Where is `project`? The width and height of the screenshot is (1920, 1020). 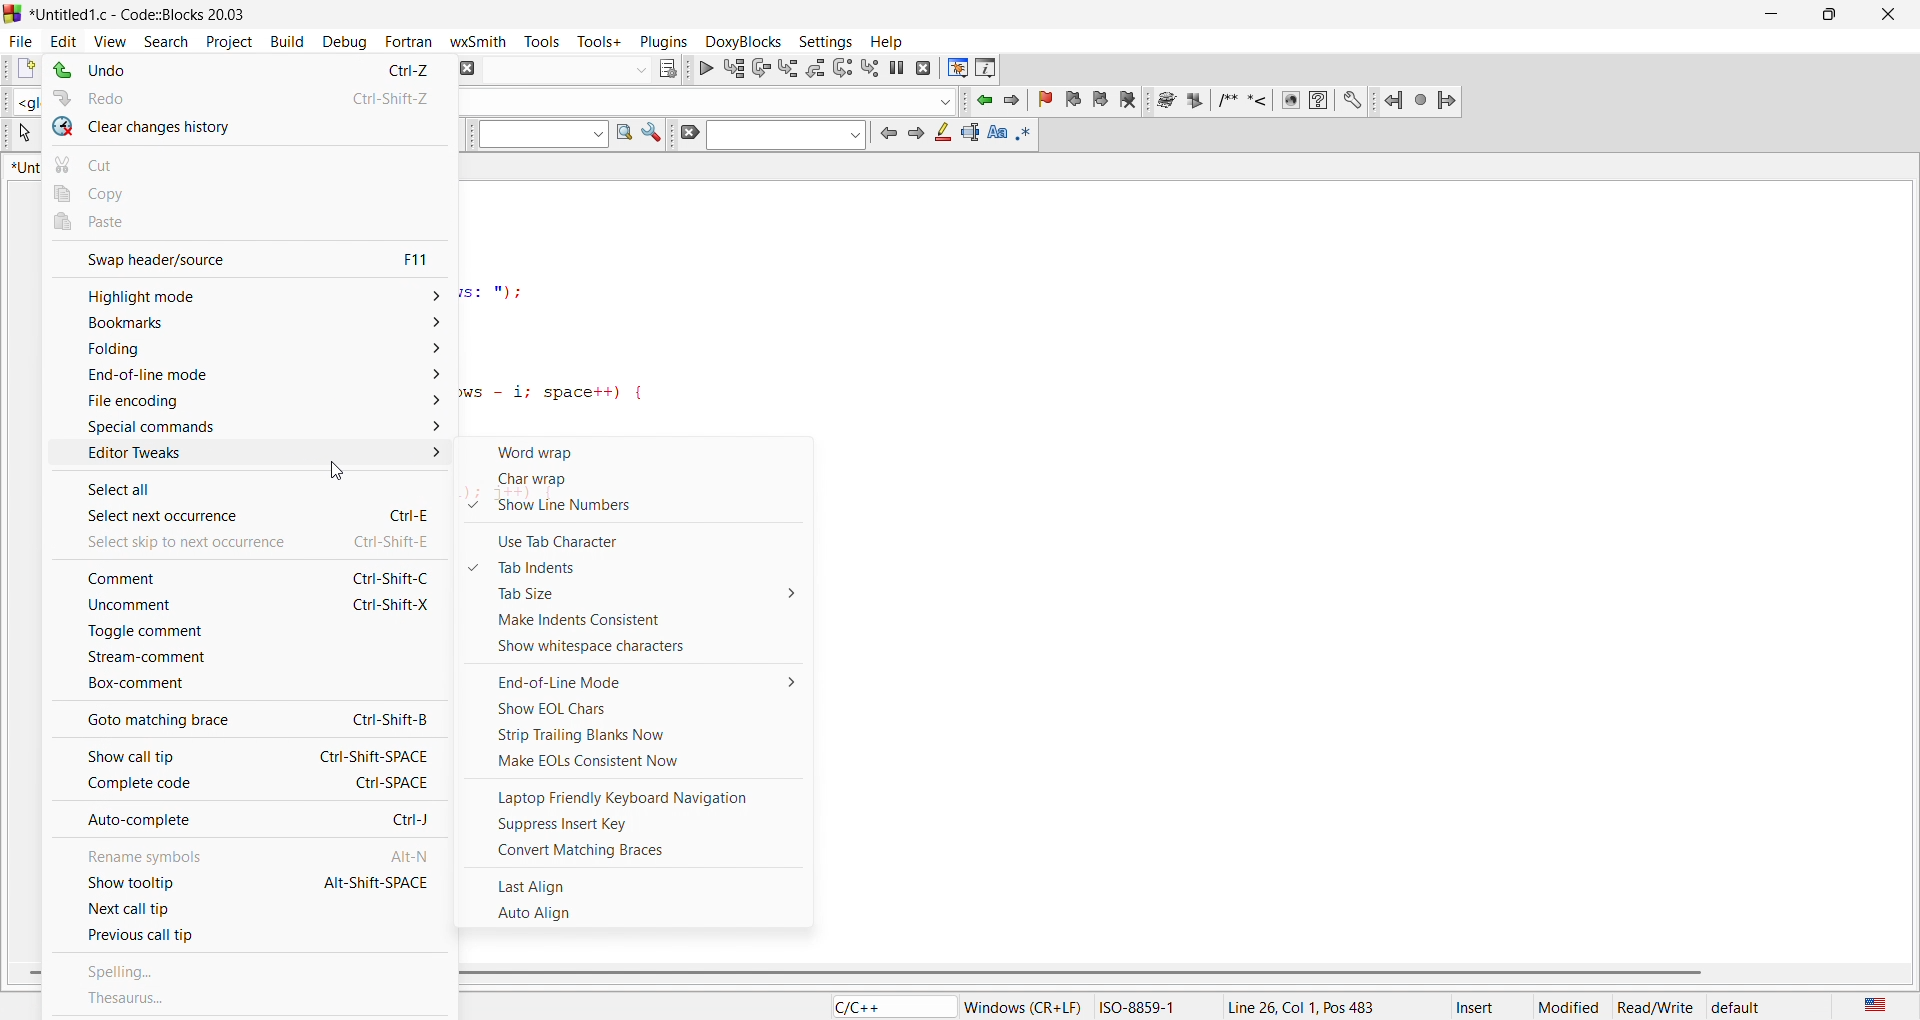
project is located at coordinates (228, 39).